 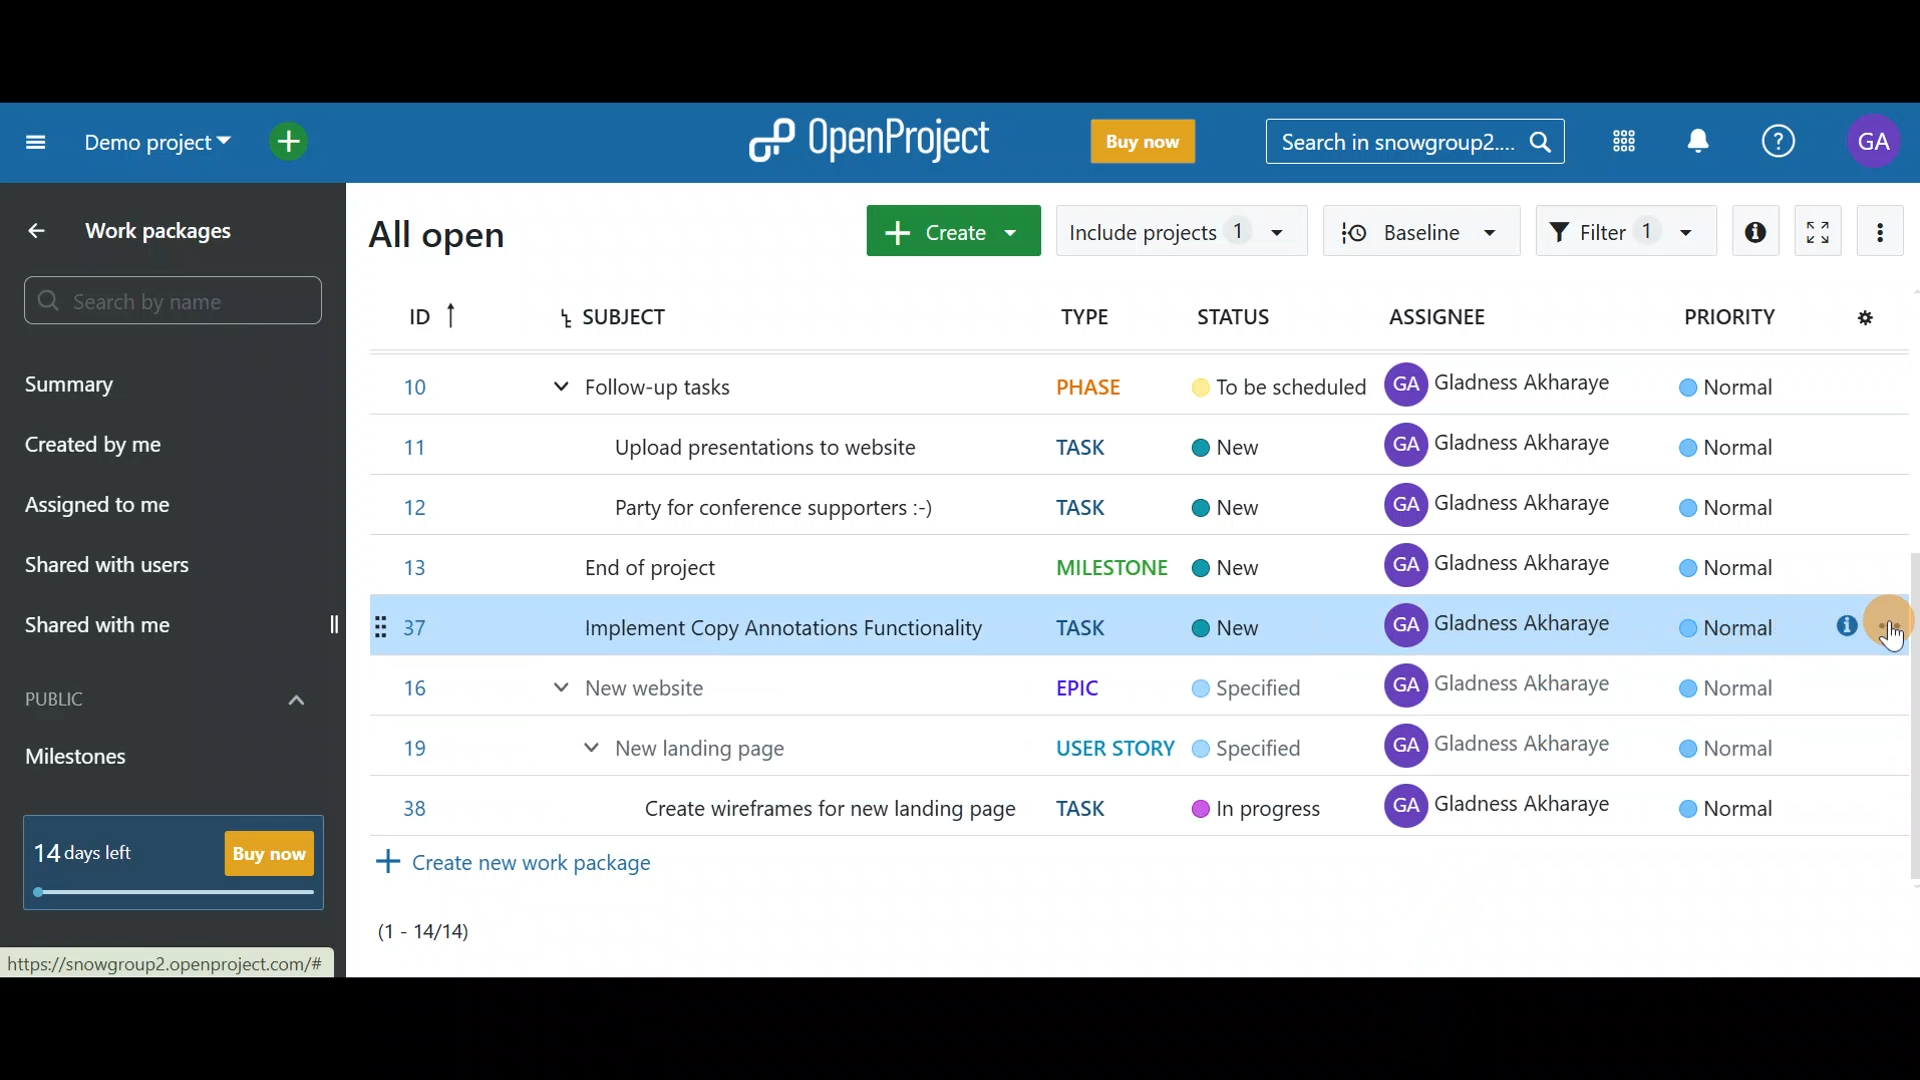 I want to click on Specified, so click(x=1247, y=691).